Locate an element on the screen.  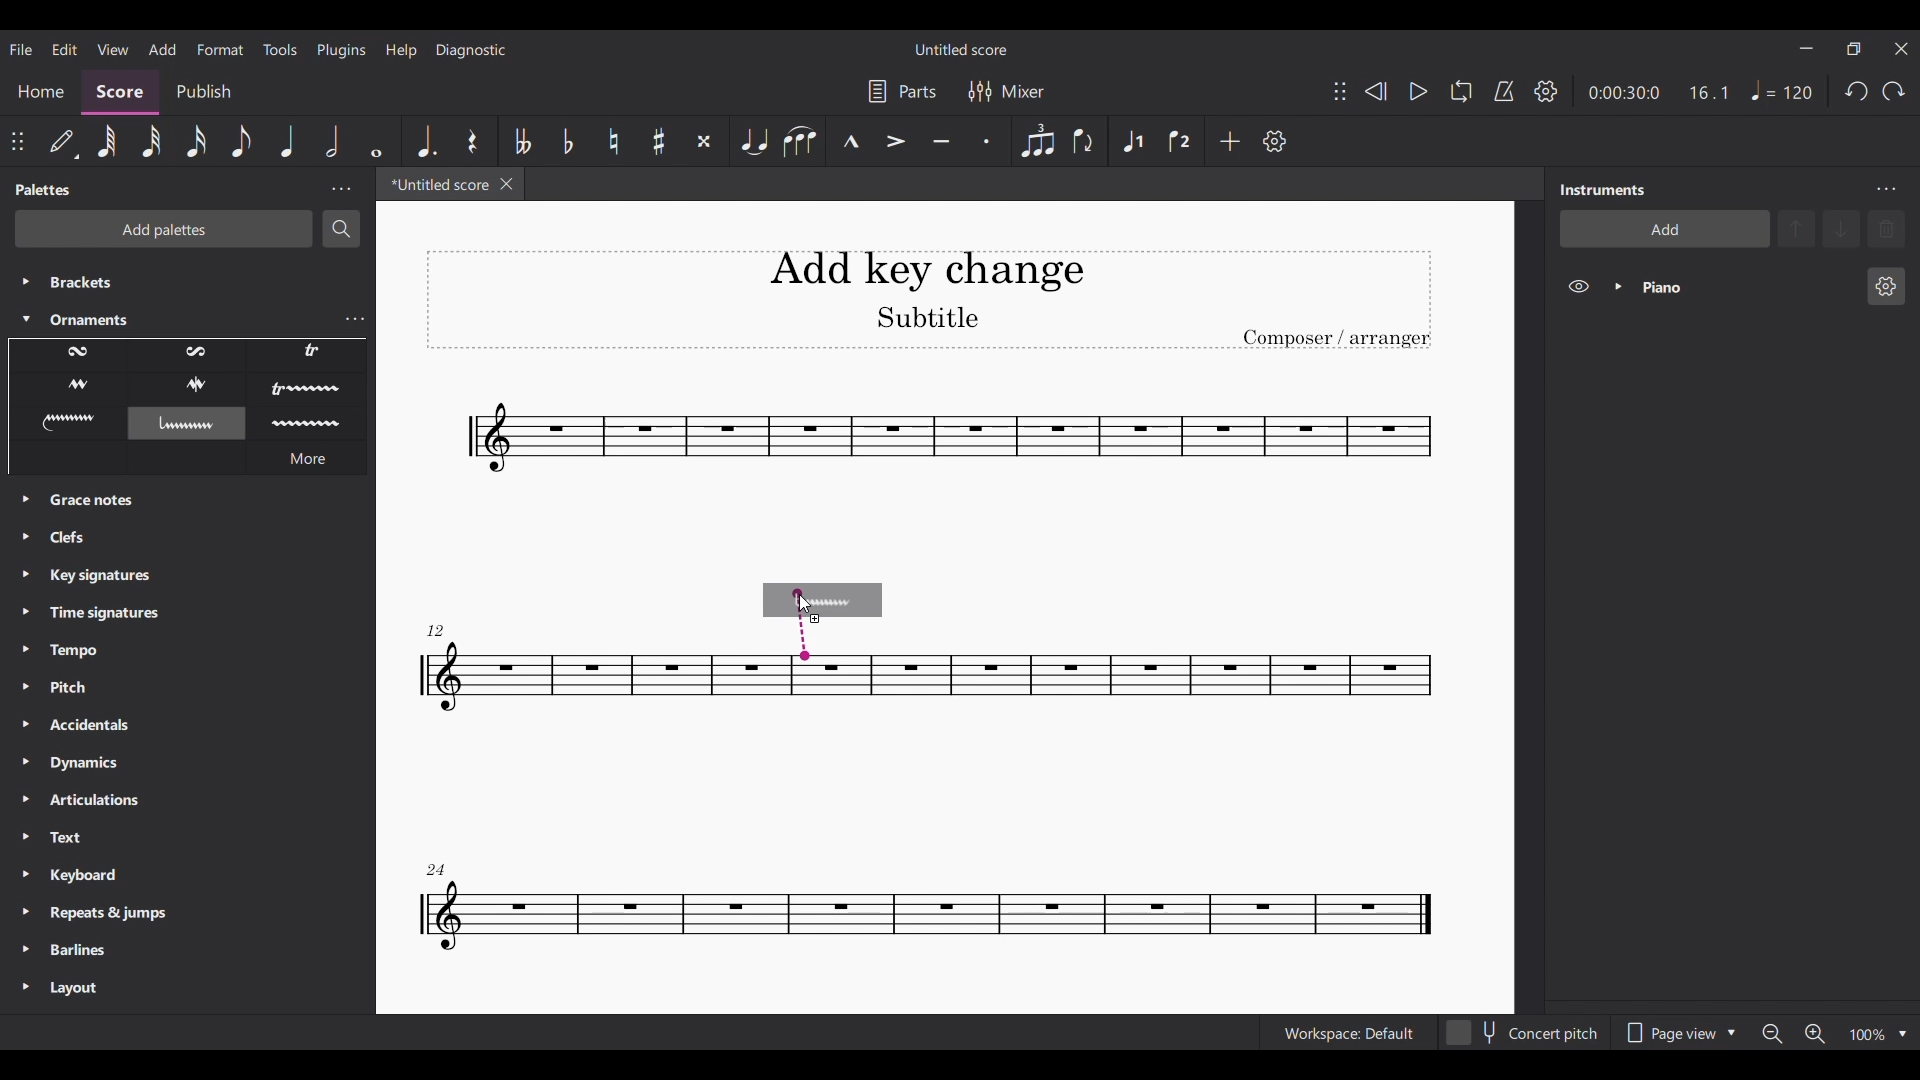
Tools menu is located at coordinates (280, 49).